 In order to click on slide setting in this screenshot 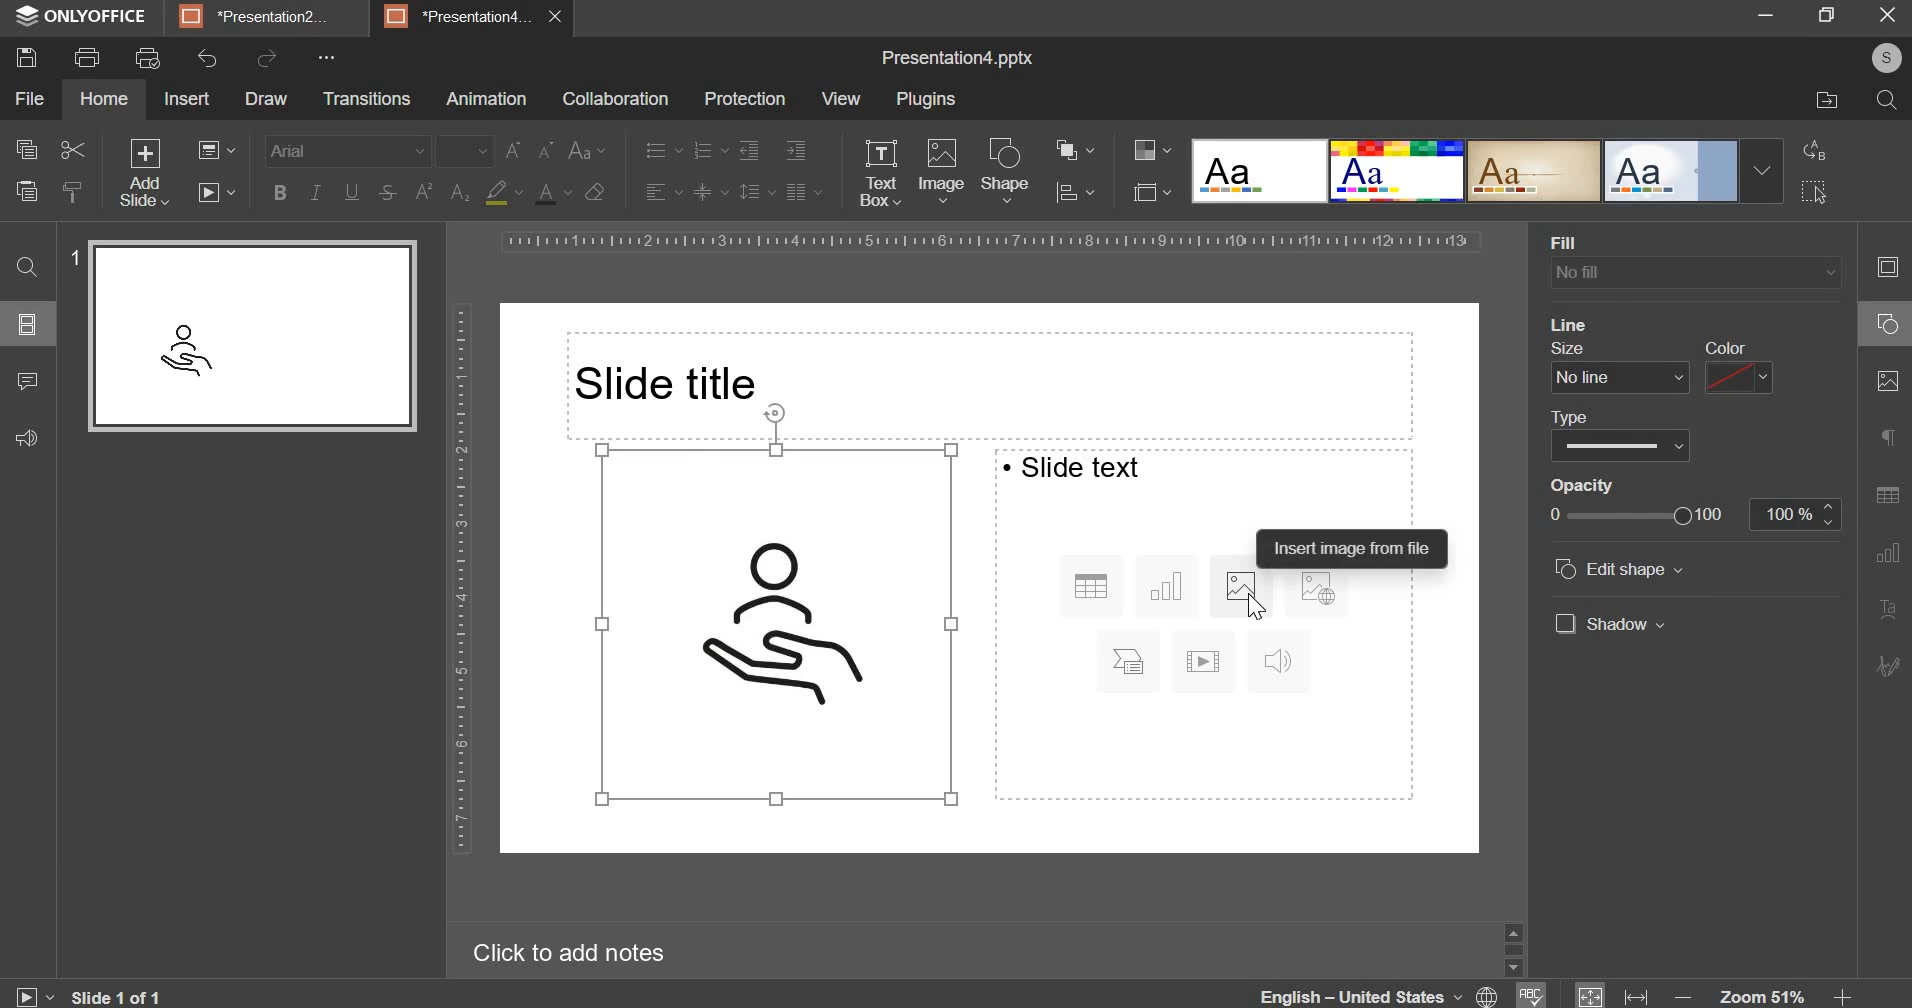, I will do `click(1883, 267)`.